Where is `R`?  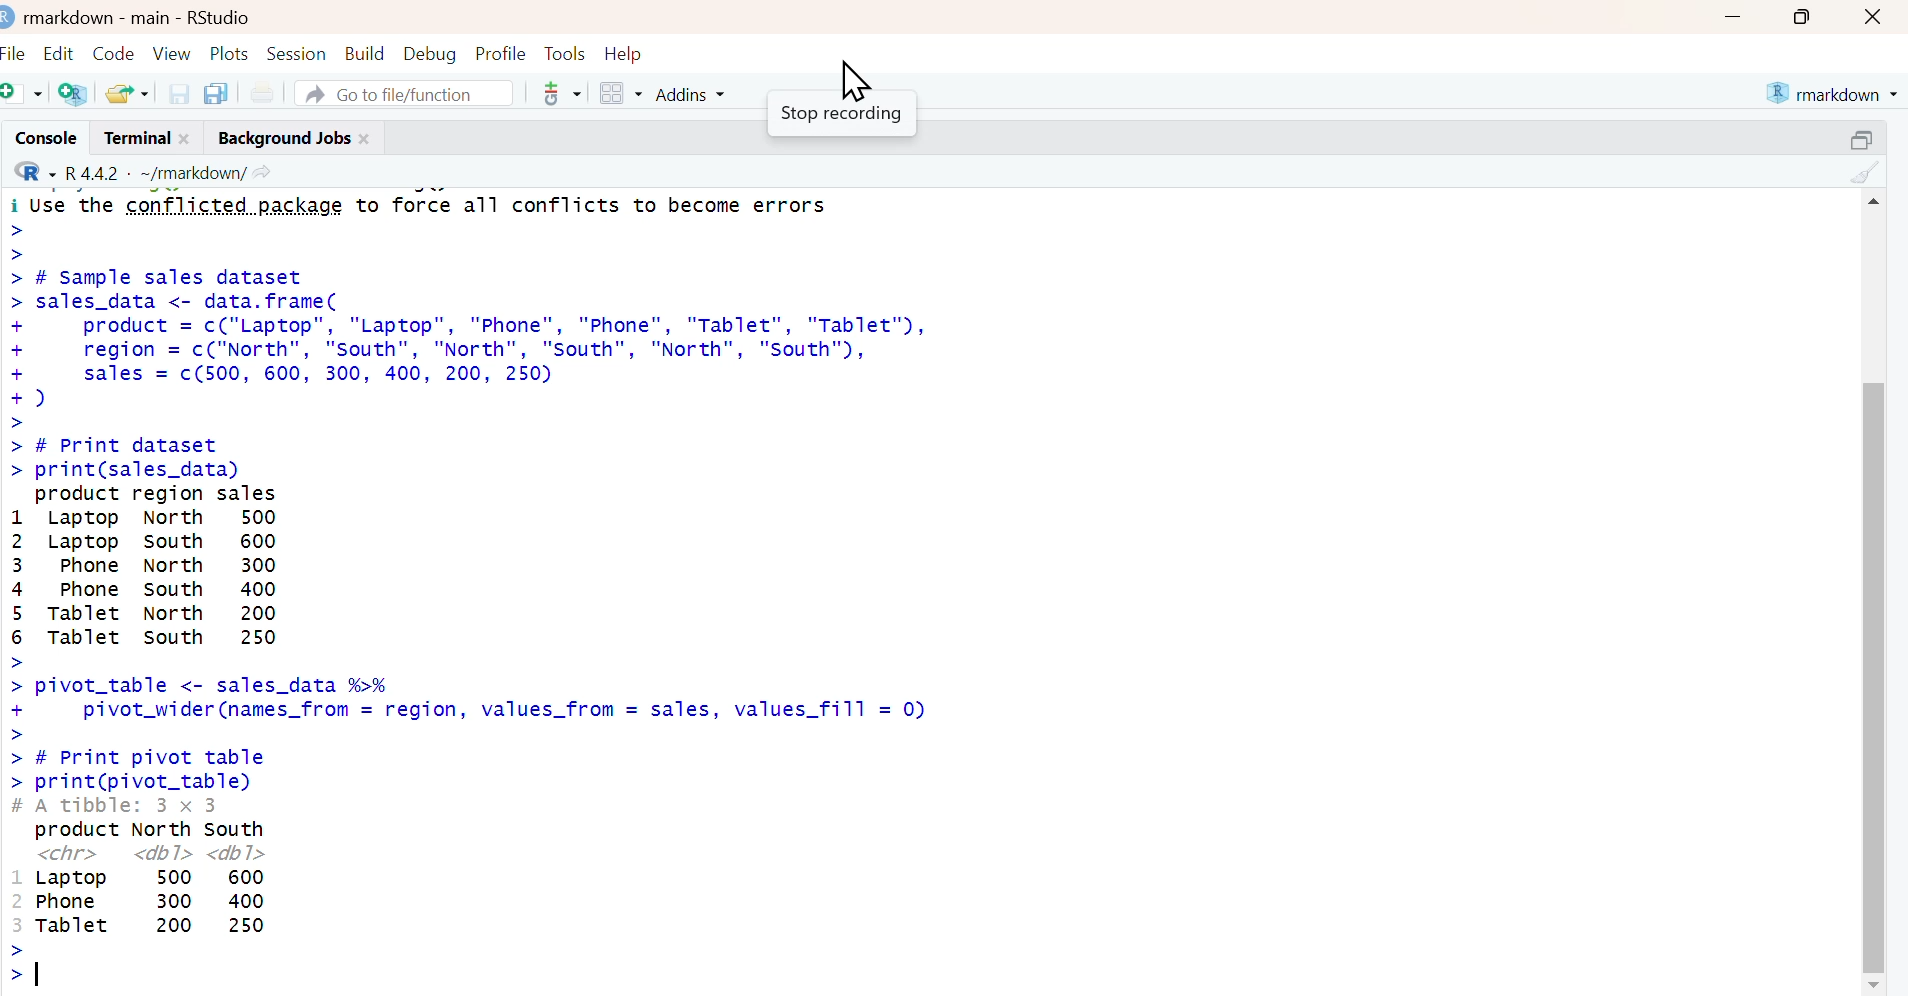
R is located at coordinates (31, 171).